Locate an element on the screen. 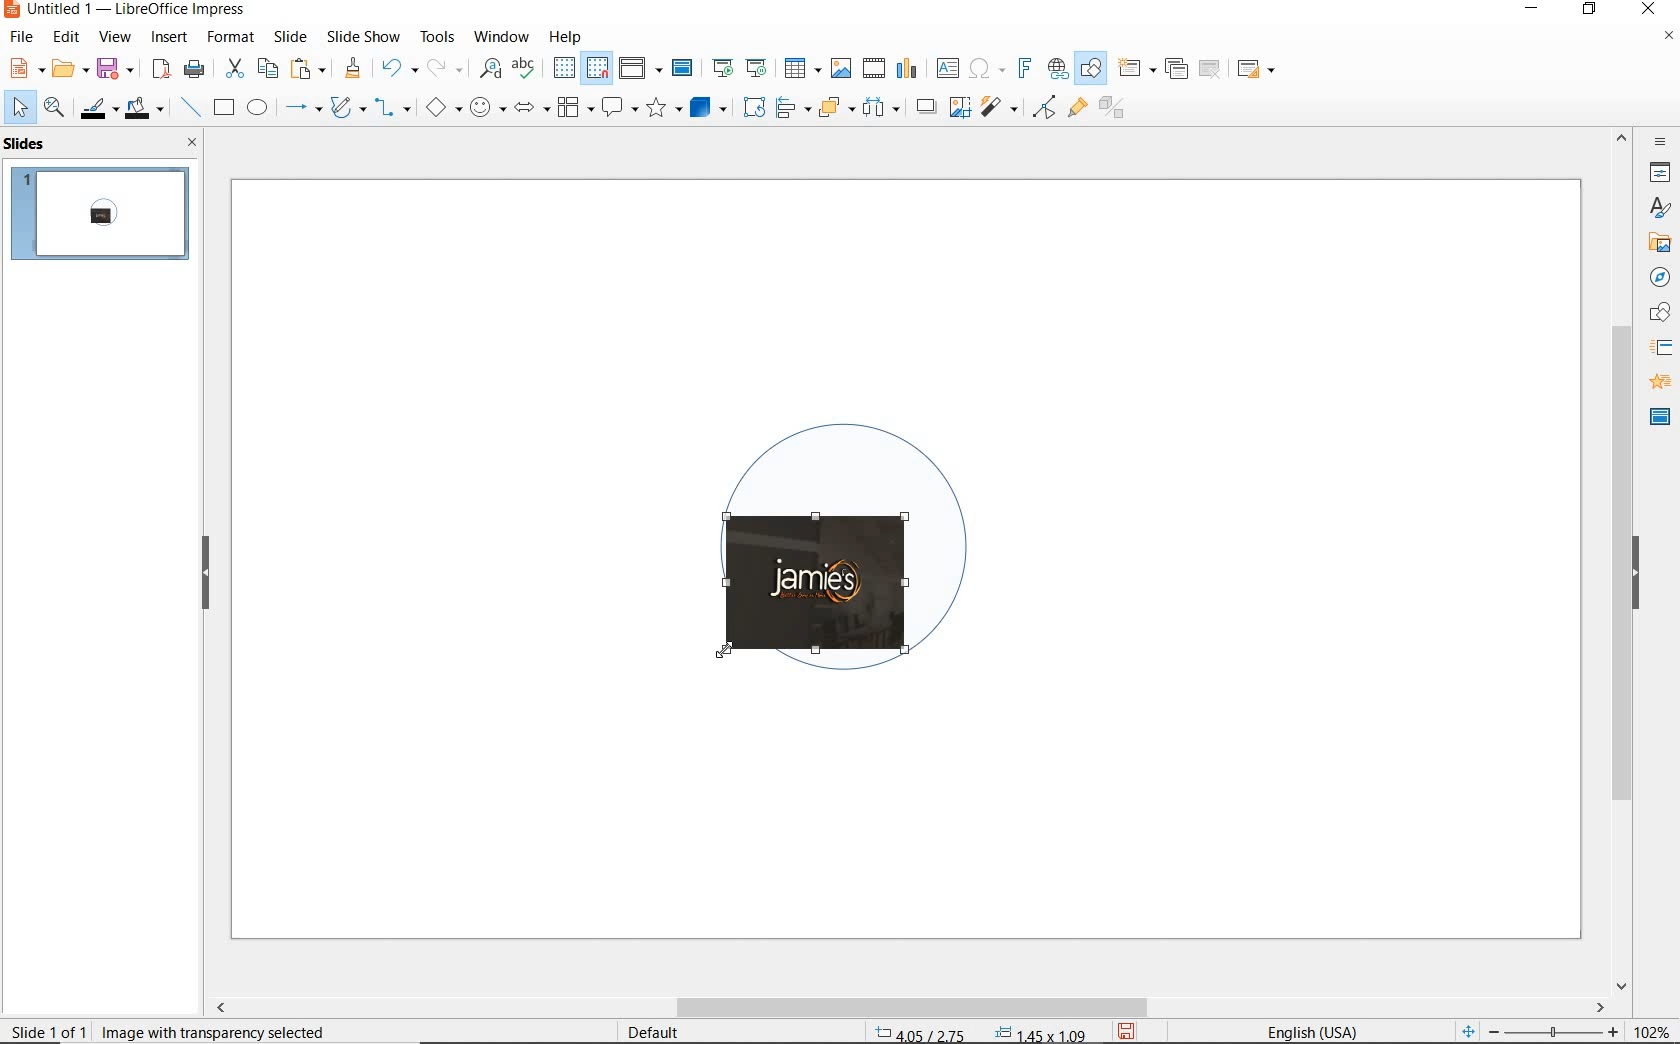 This screenshot has height=1044, width=1680. Text language is located at coordinates (1309, 1030).